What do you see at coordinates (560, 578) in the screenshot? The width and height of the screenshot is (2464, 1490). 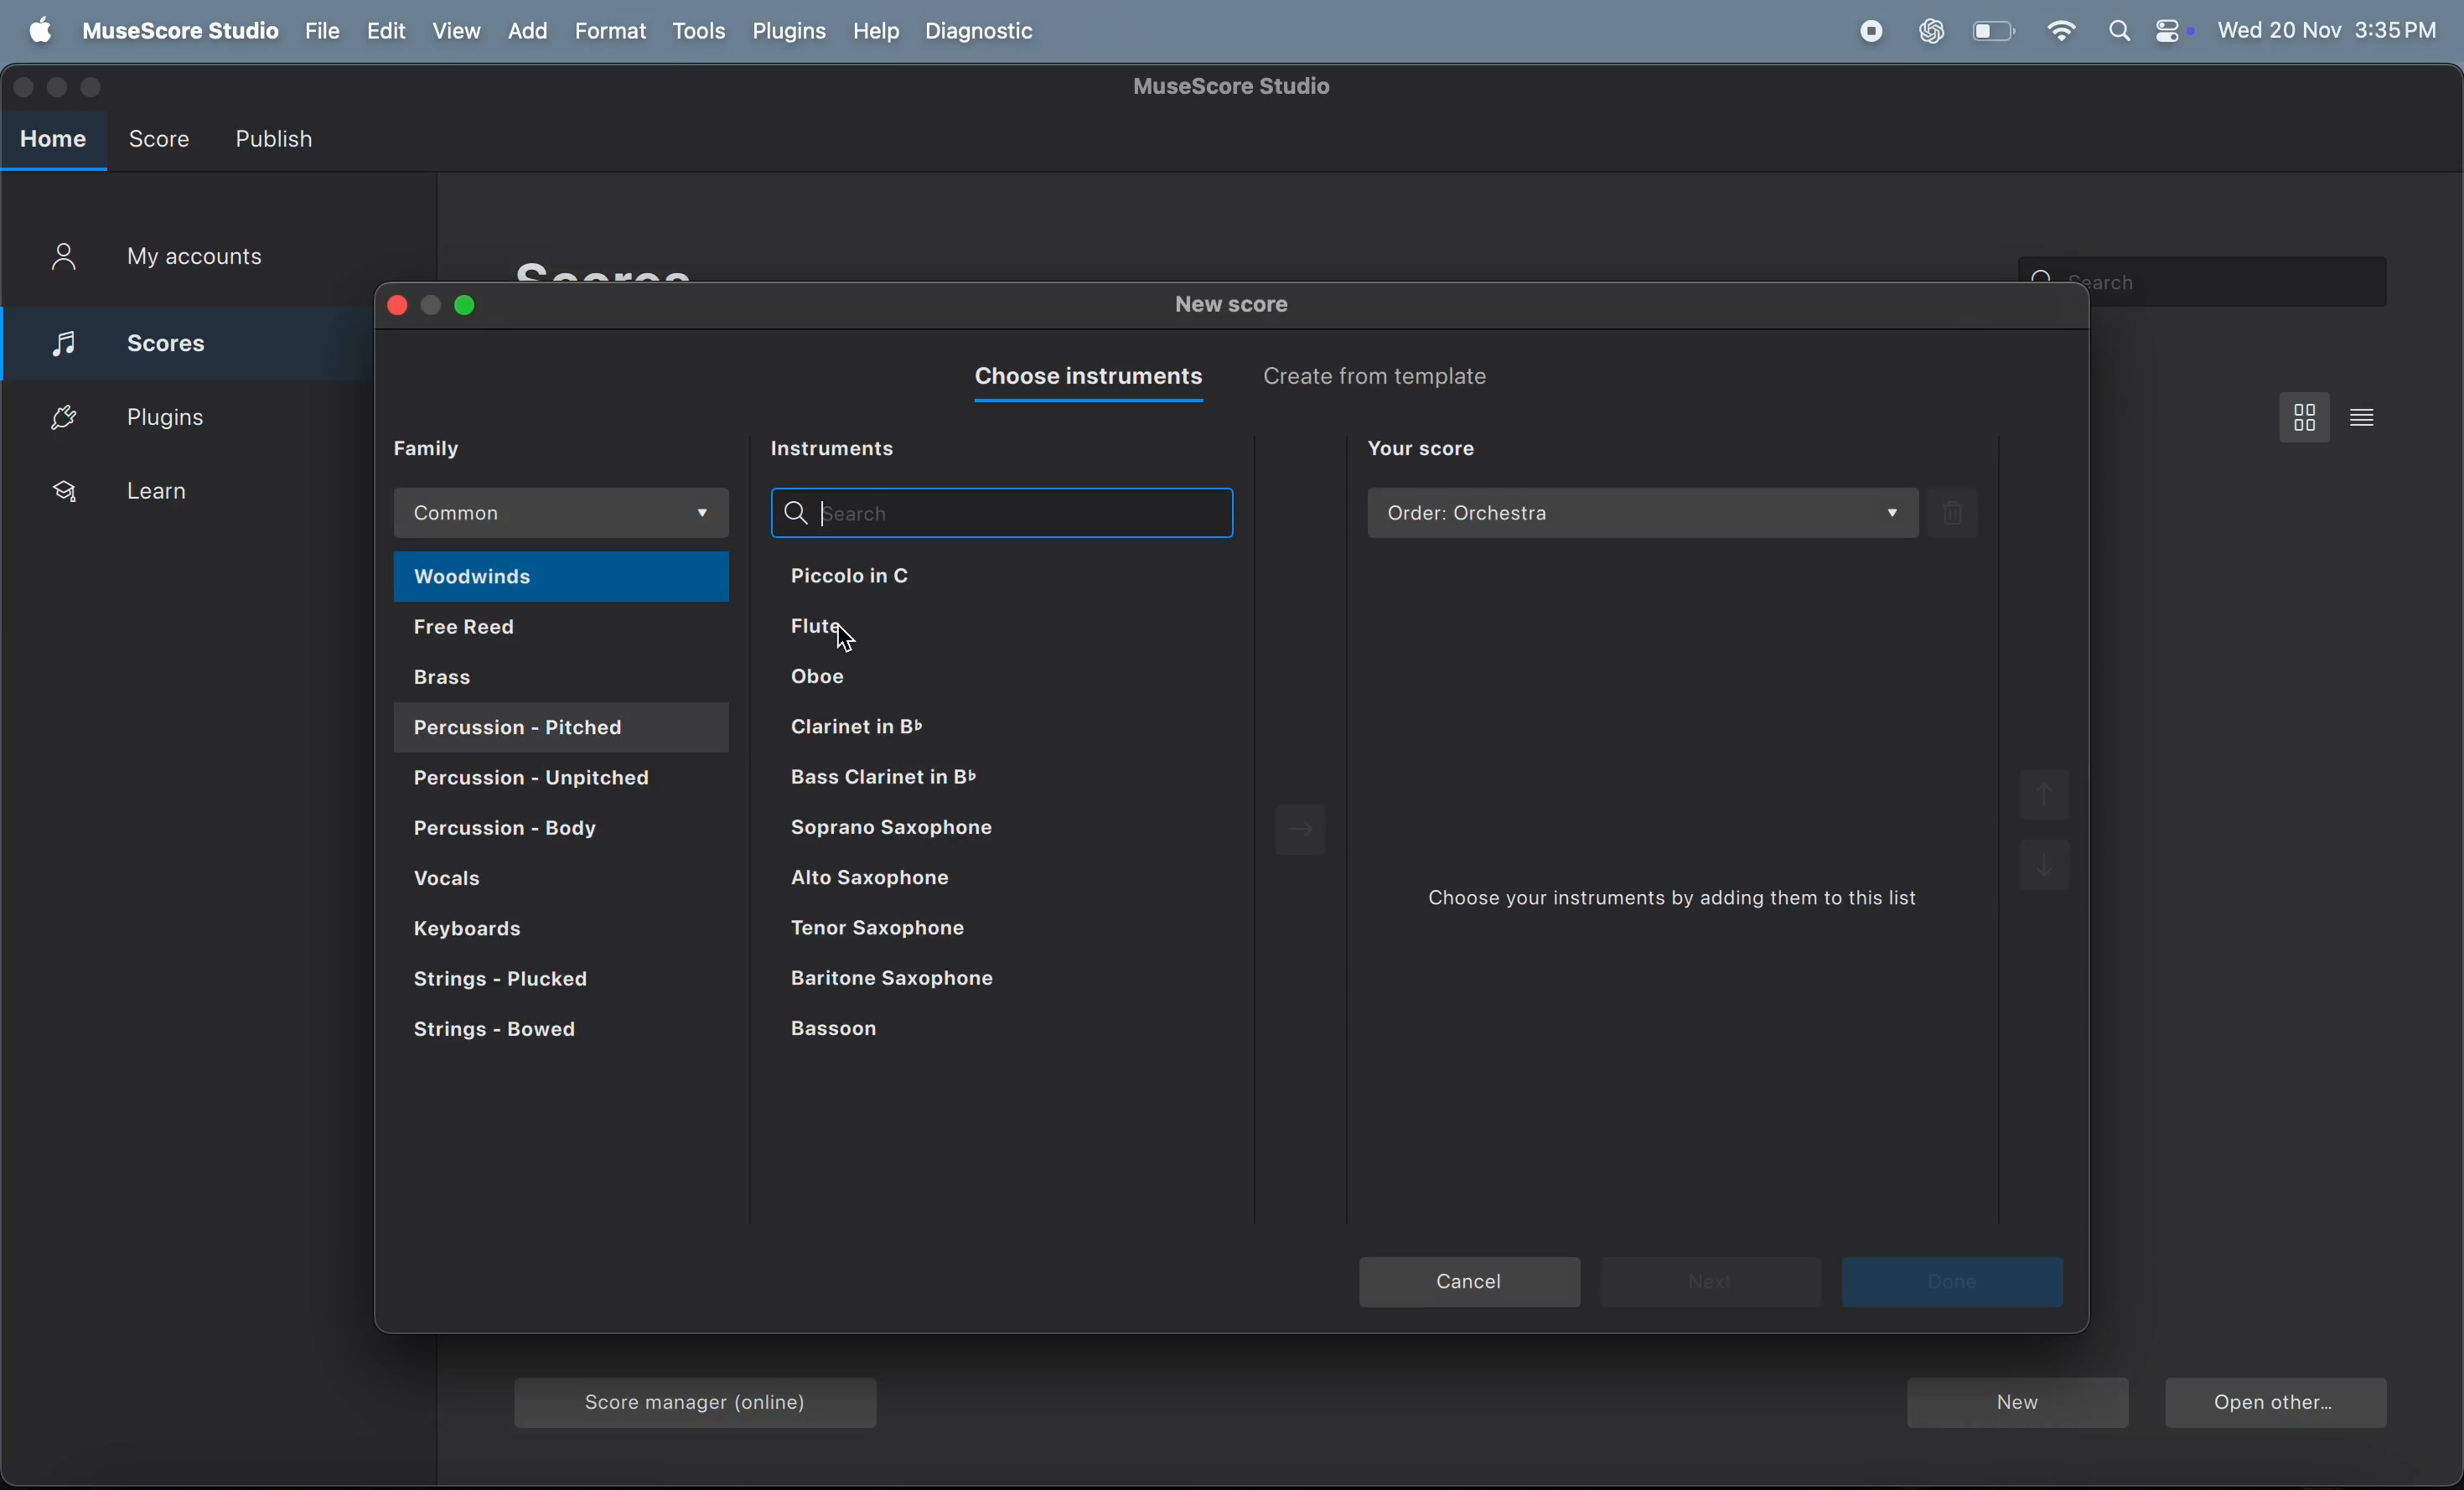 I see `woodwinds` at bounding box center [560, 578].